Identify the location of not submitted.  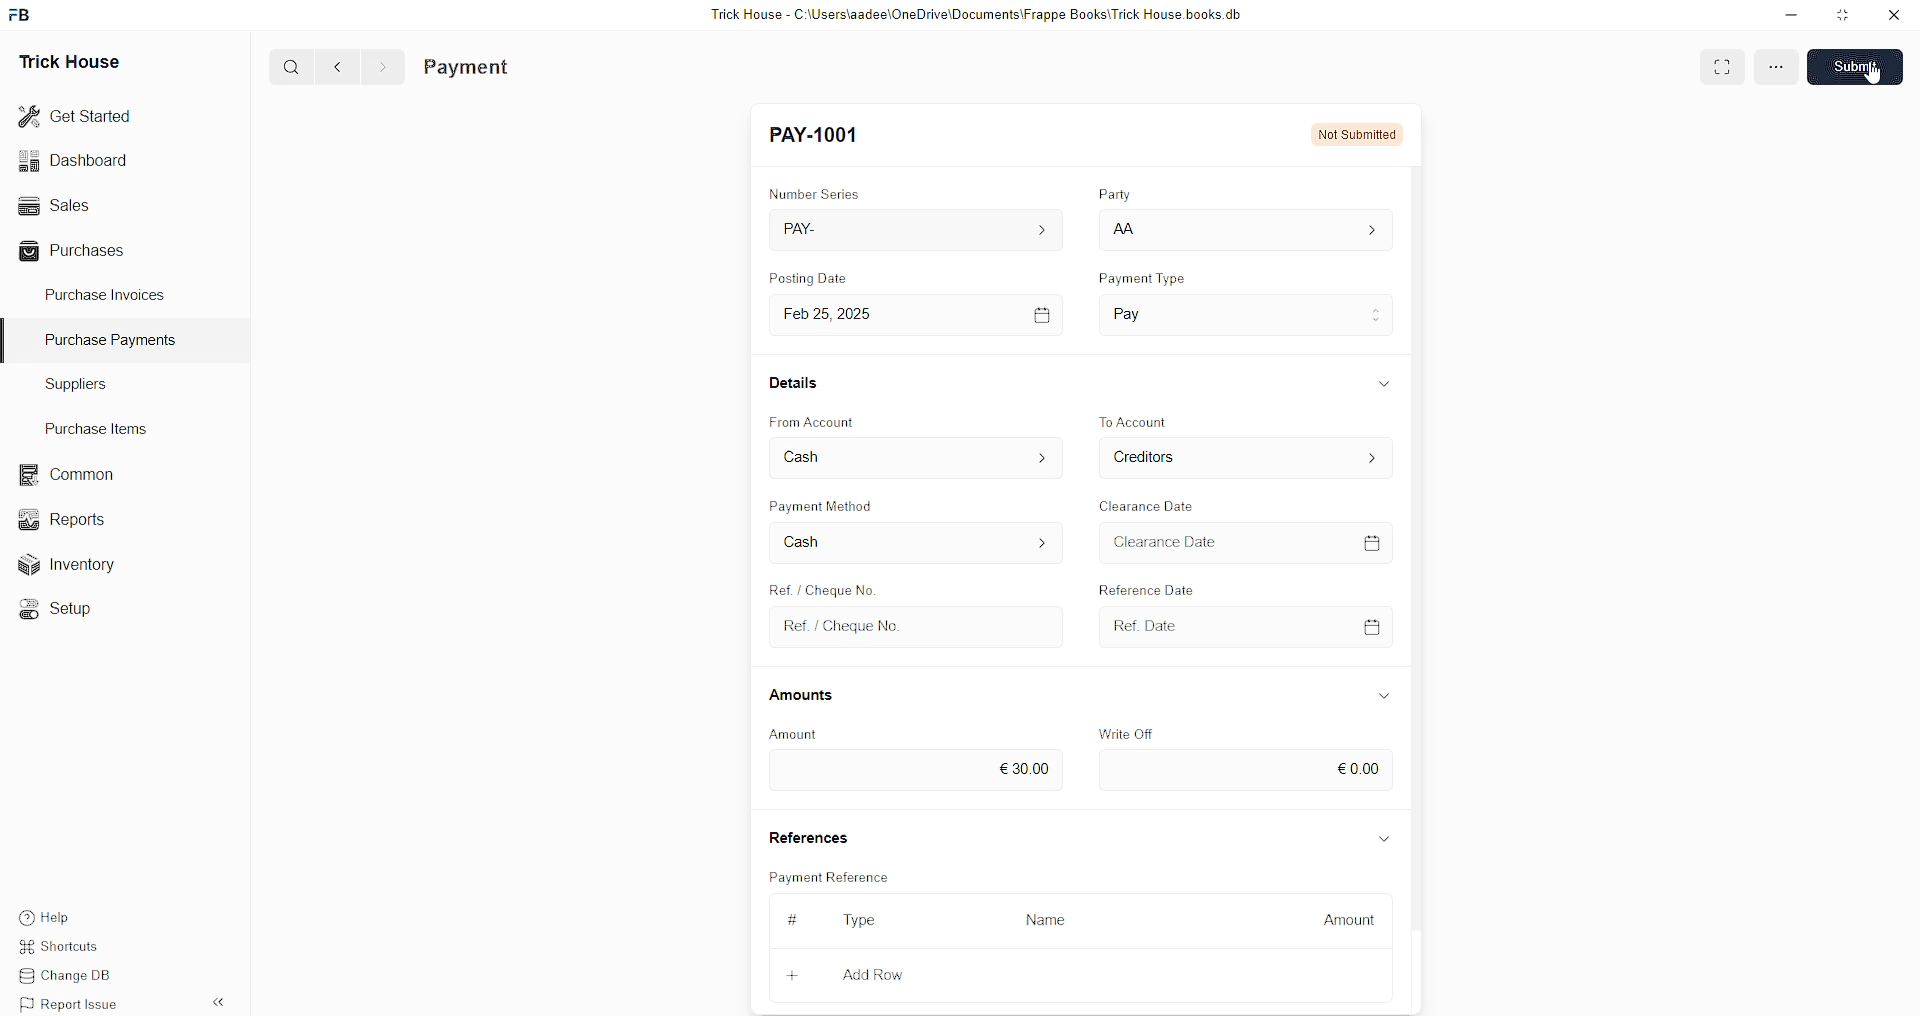
(1359, 132).